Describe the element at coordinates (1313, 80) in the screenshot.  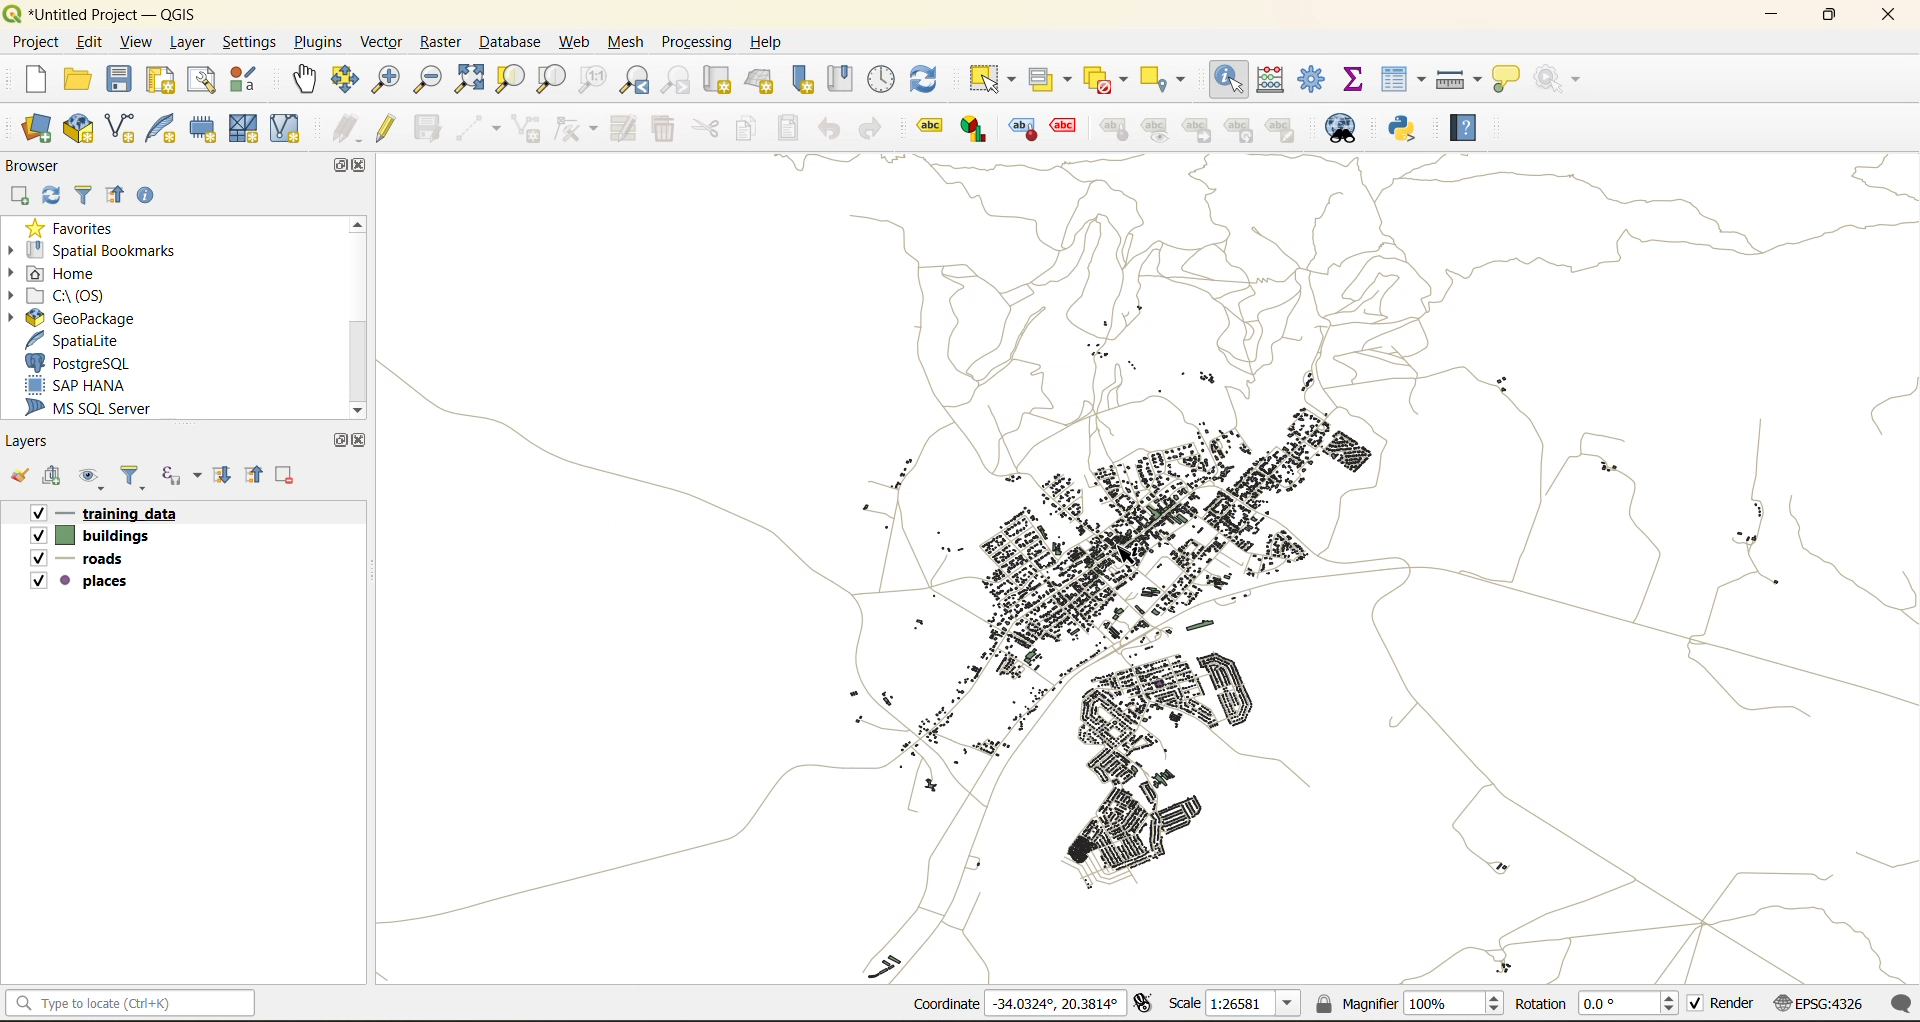
I see `control panel` at that location.